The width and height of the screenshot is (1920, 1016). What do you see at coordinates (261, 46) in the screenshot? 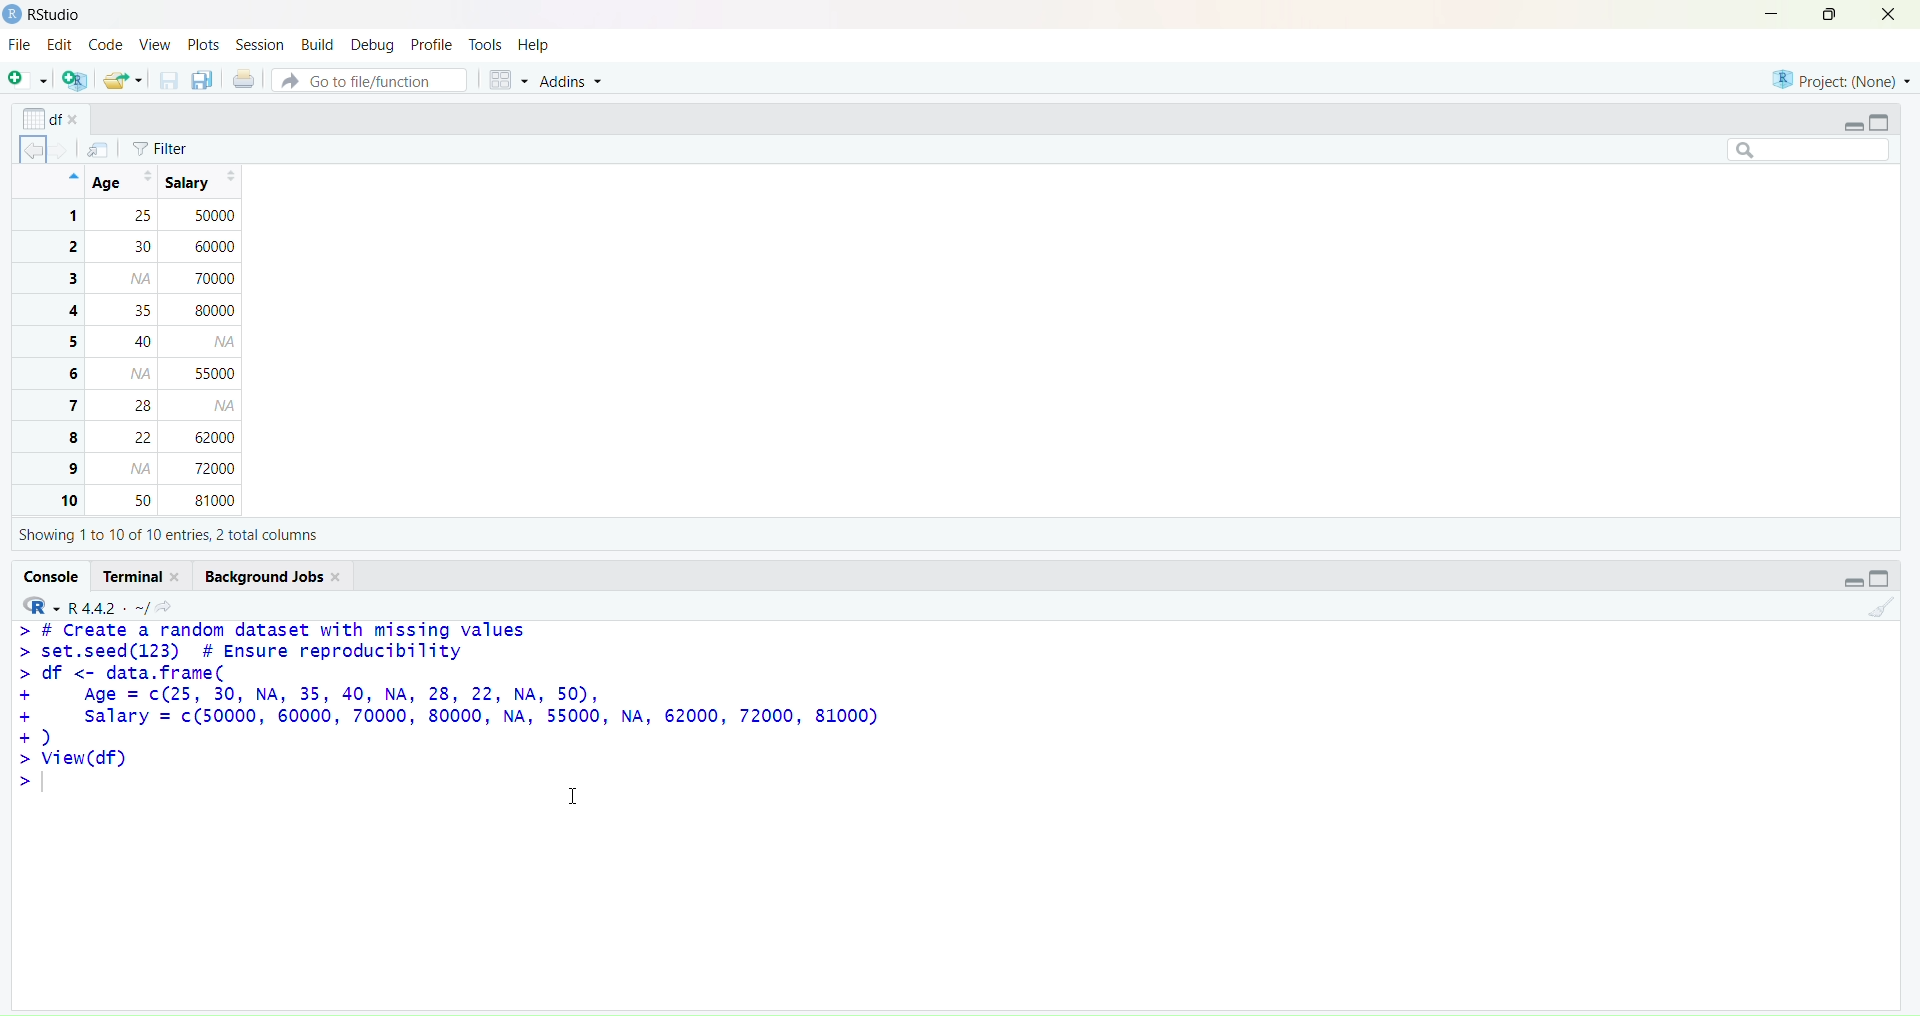
I see `session` at bounding box center [261, 46].